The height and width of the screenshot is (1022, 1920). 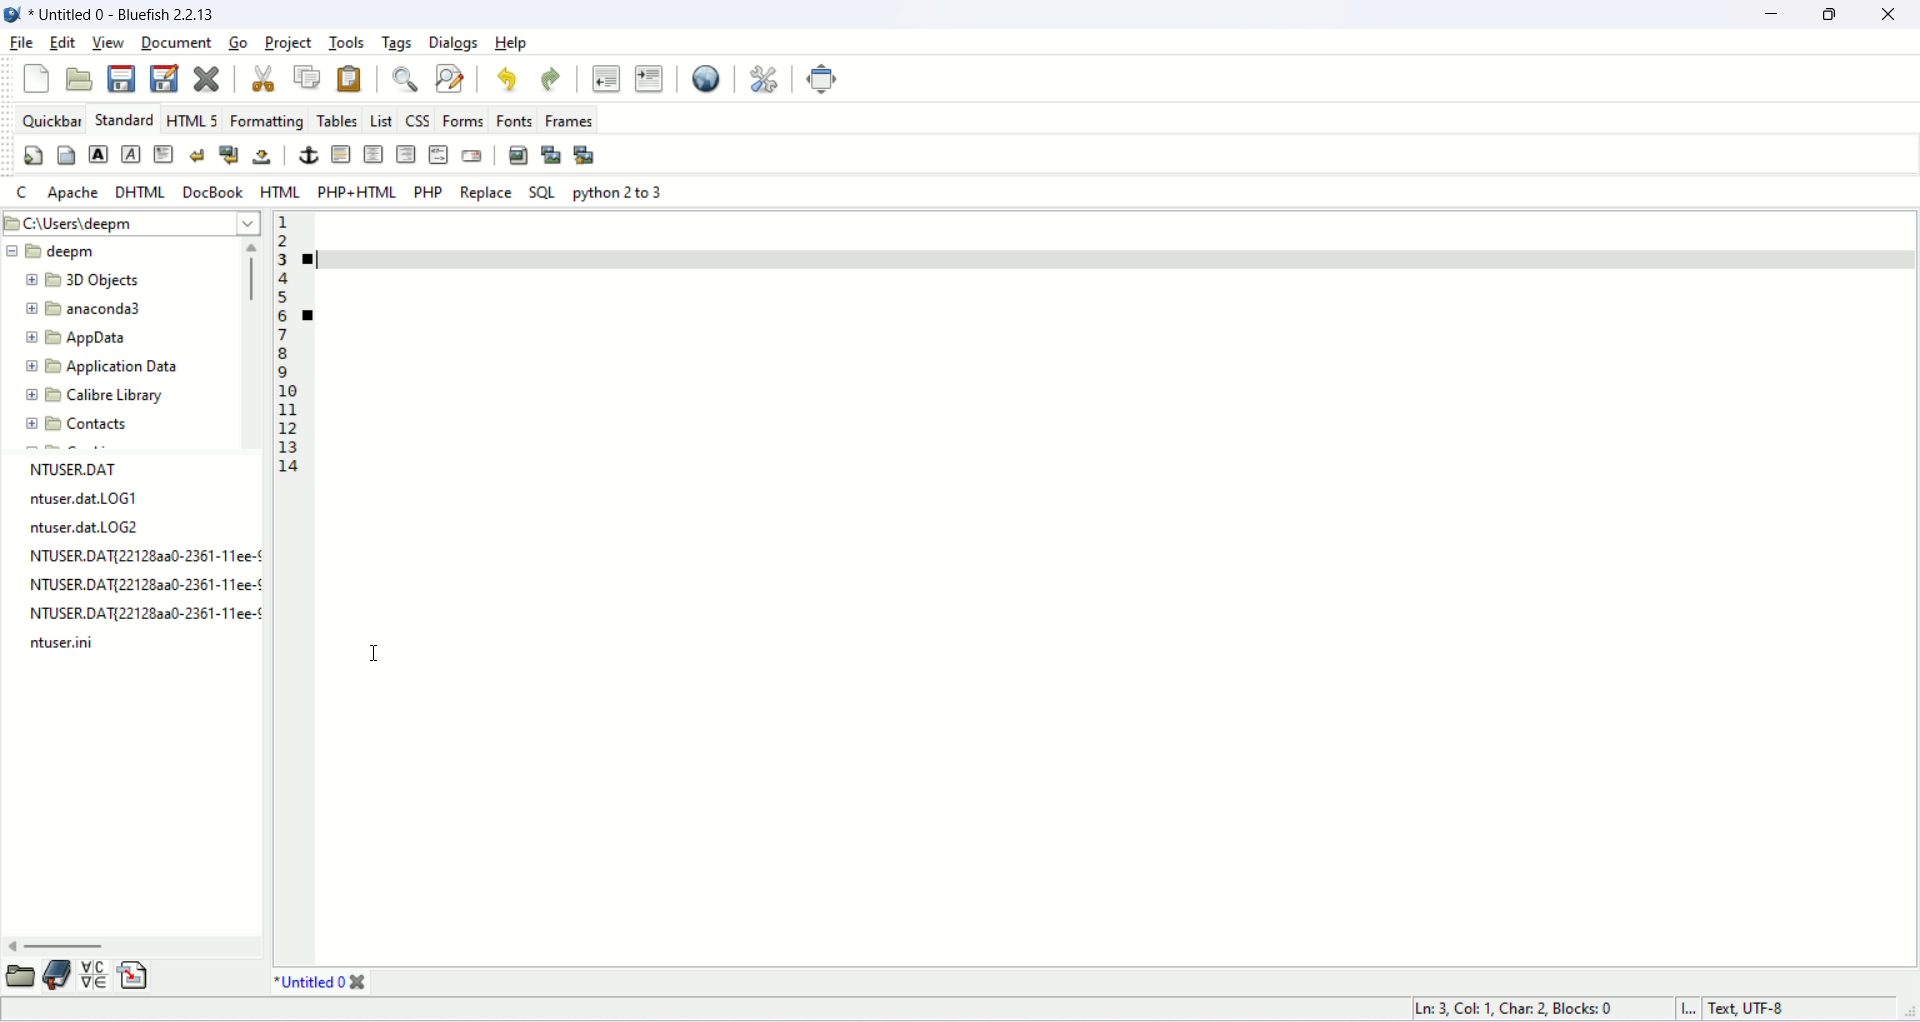 I want to click on imphasis, so click(x=131, y=153).